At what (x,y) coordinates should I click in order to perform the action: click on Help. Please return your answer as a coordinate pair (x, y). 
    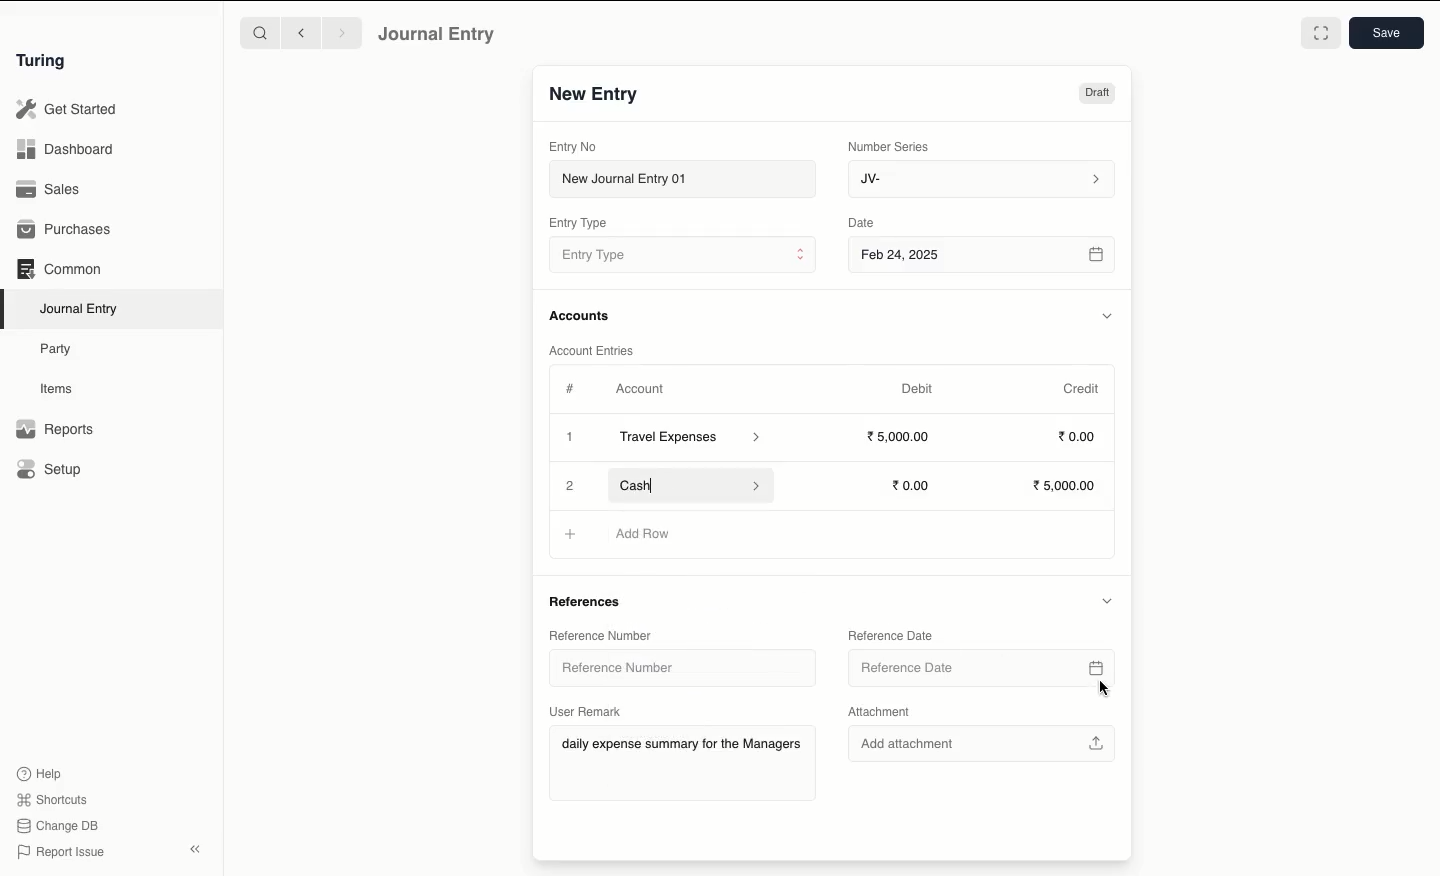
    Looking at the image, I should click on (40, 774).